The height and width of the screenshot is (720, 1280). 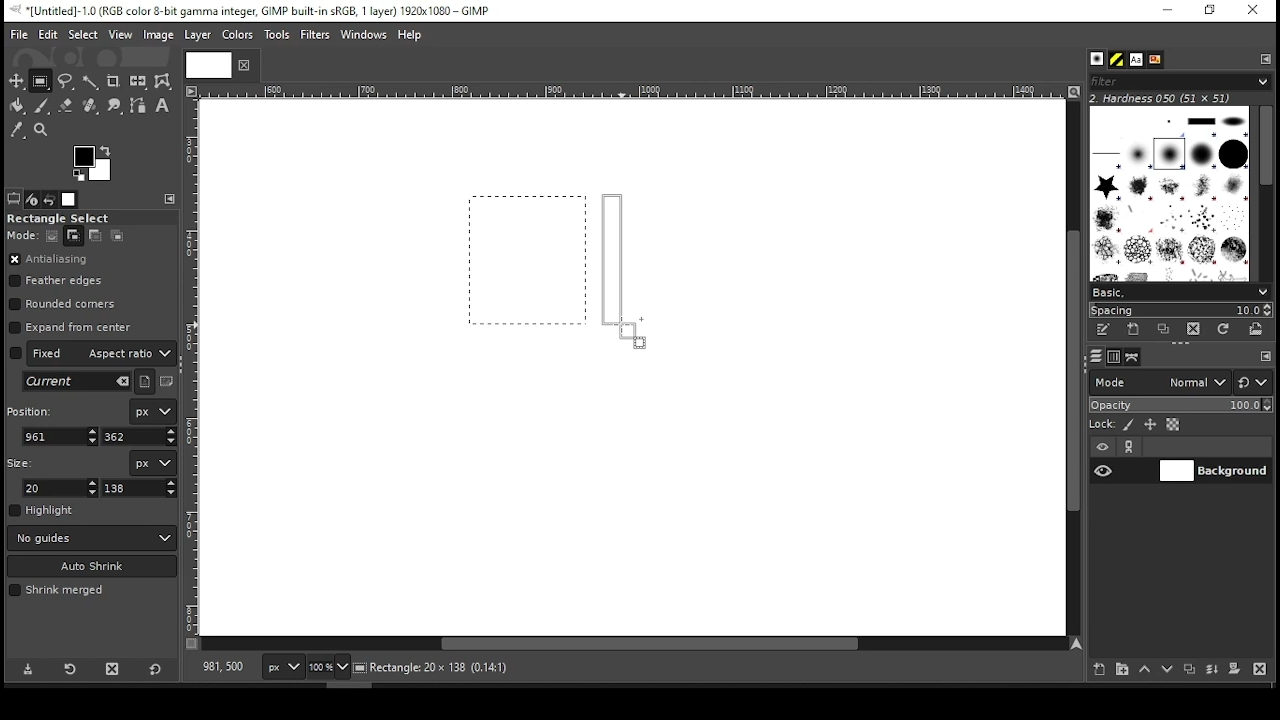 What do you see at coordinates (634, 645) in the screenshot?
I see `scroll bar` at bounding box center [634, 645].